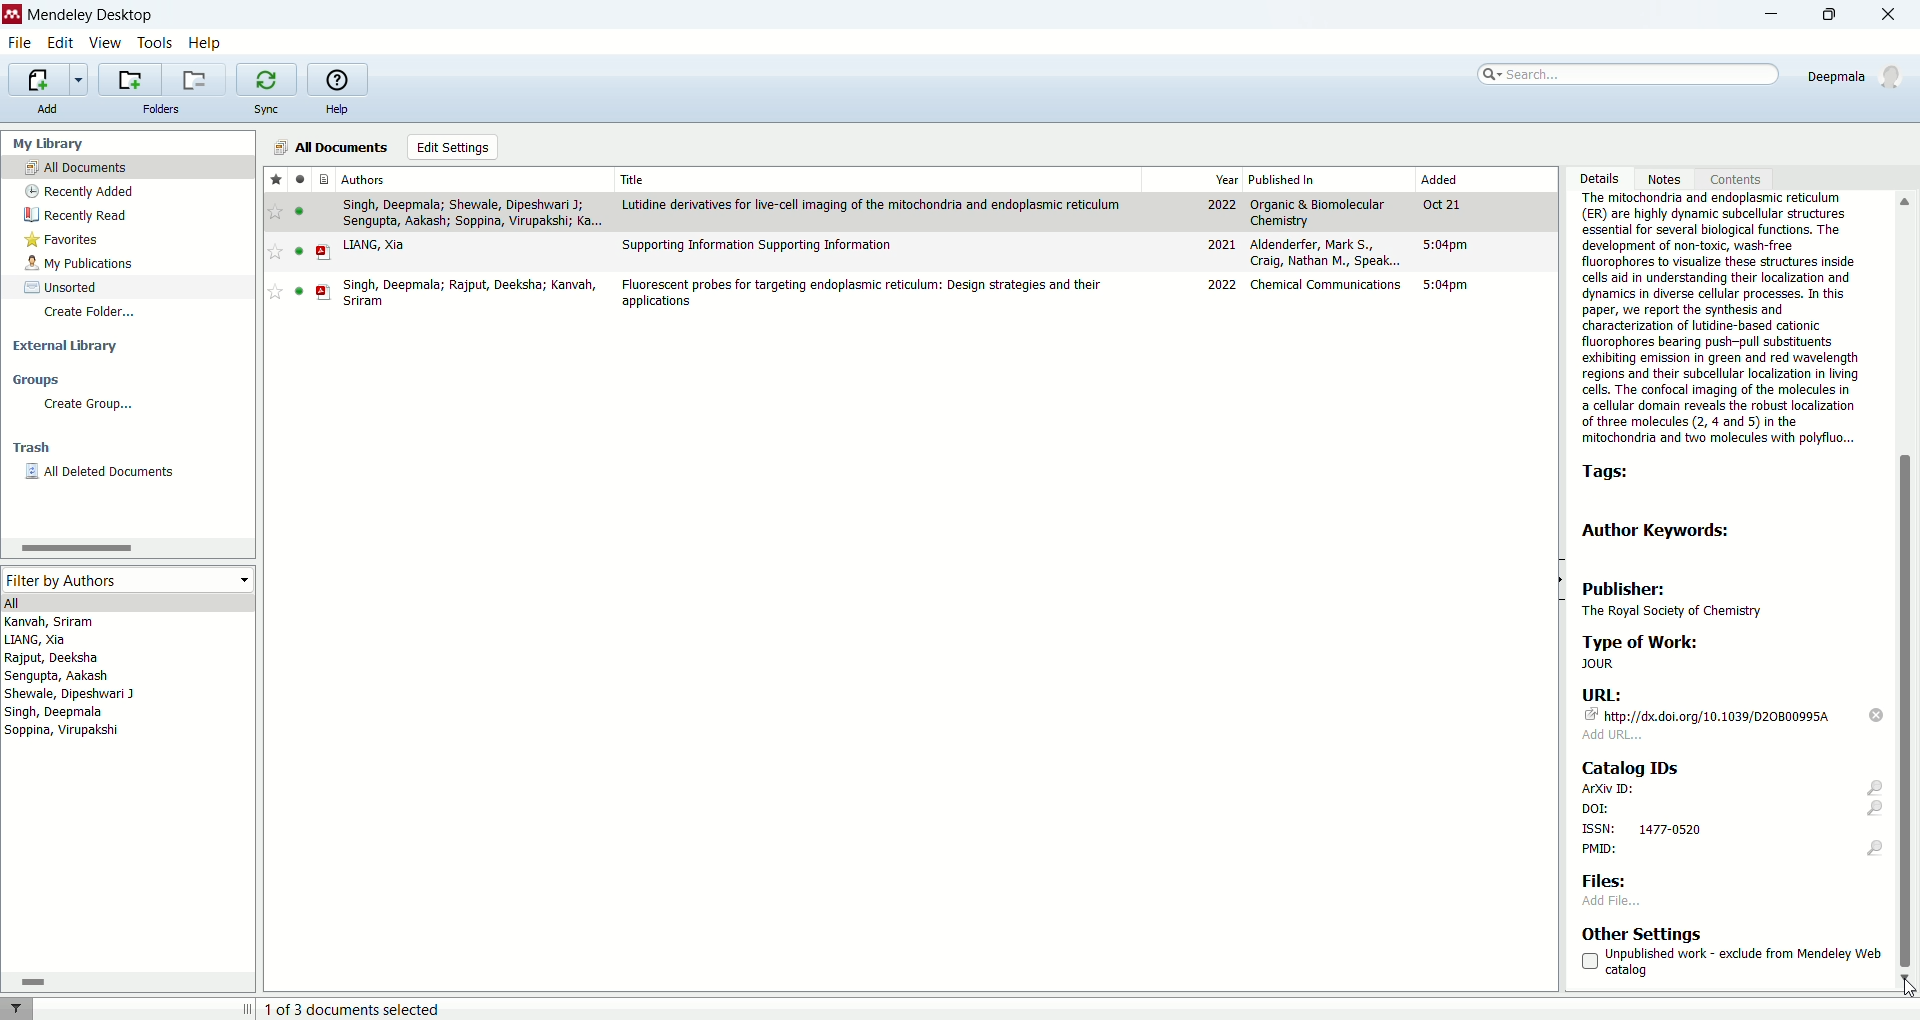  What do you see at coordinates (102, 472) in the screenshot?
I see `all deleted documents` at bounding box center [102, 472].